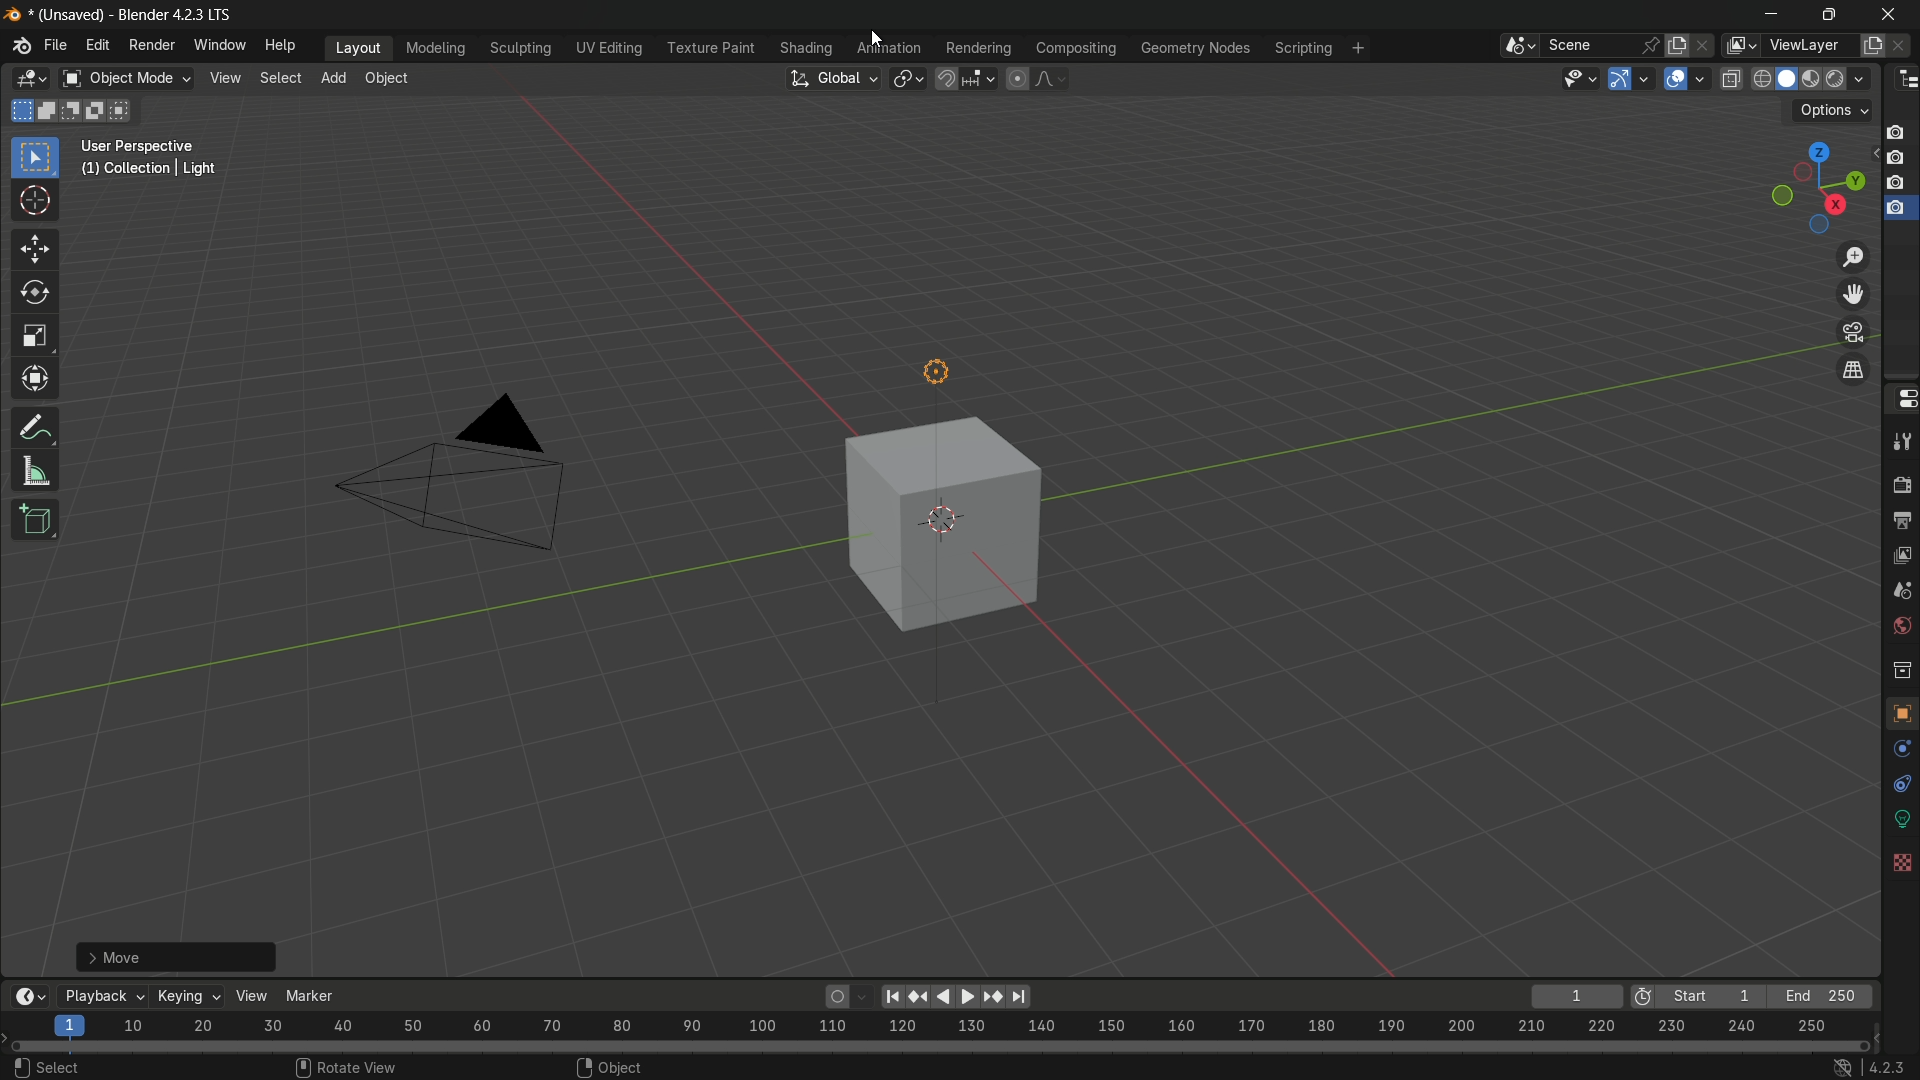 This screenshot has height=1080, width=1920. What do you see at coordinates (1898, 162) in the screenshot?
I see `capture` at bounding box center [1898, 162].